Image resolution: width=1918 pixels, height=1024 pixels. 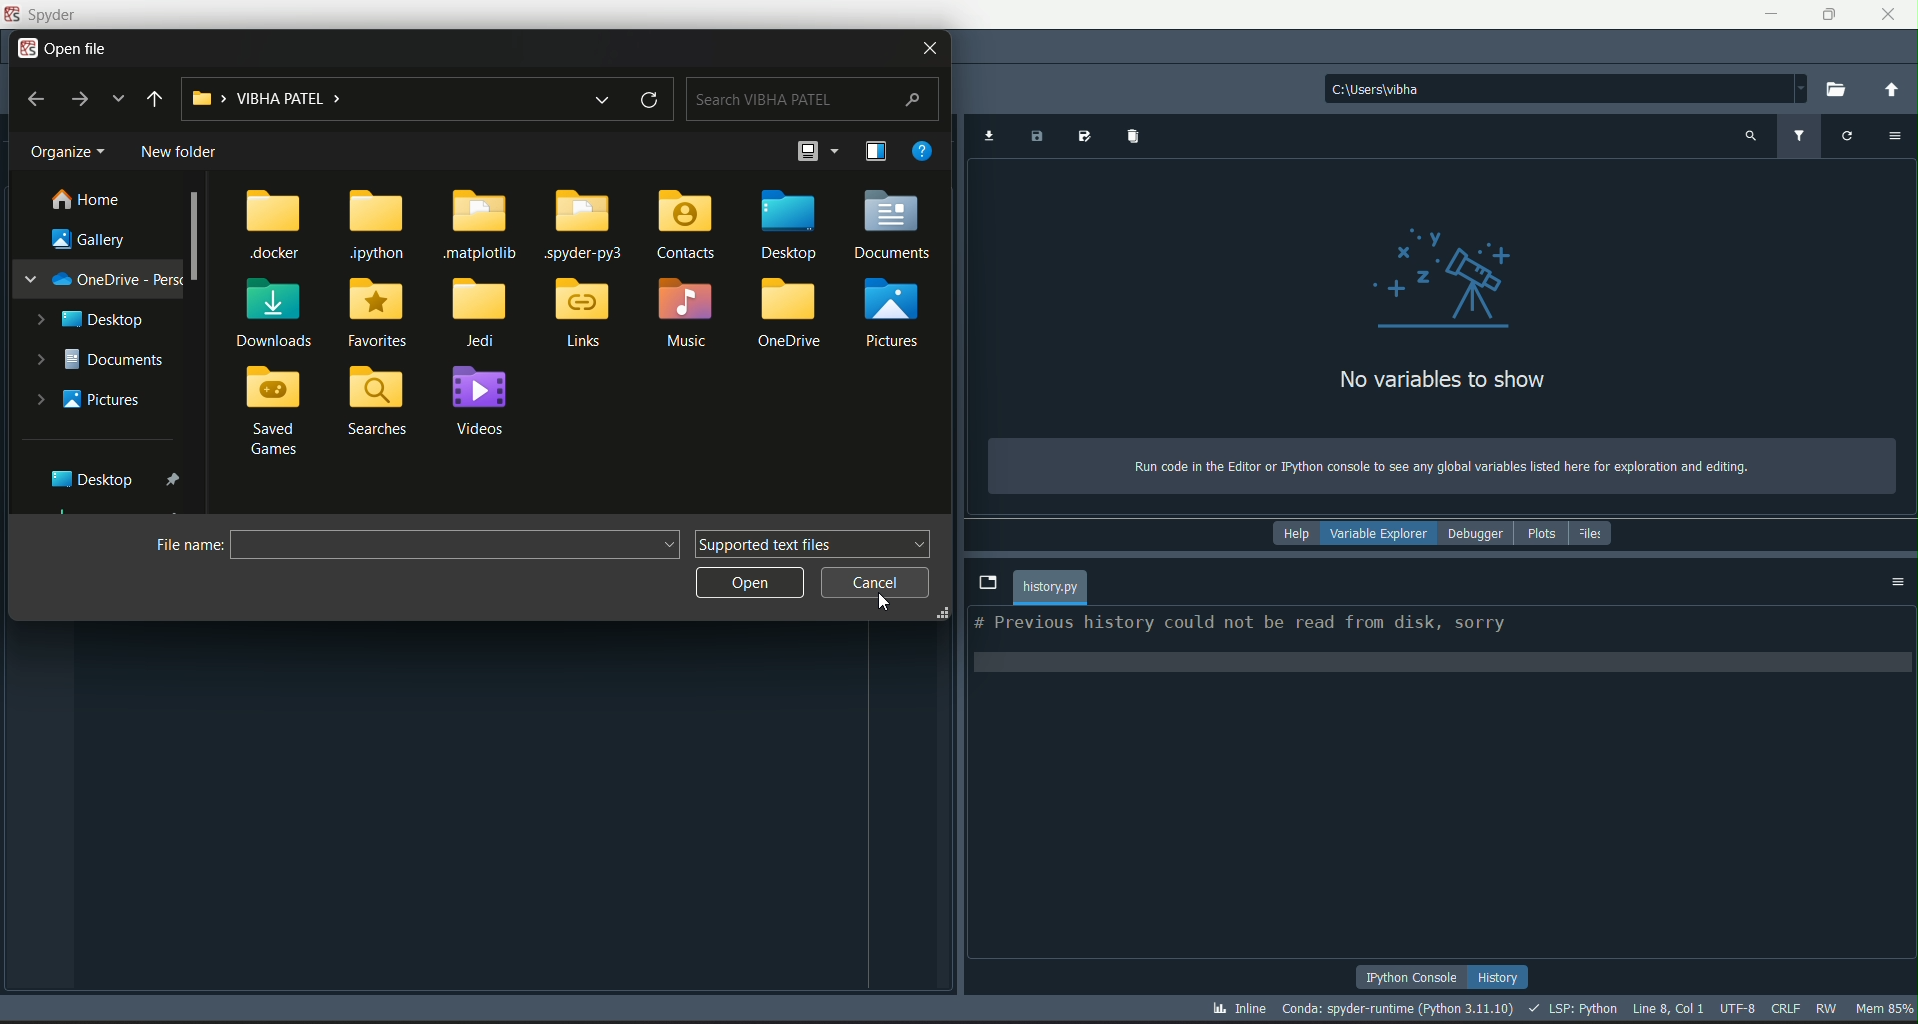 What do you see at coordinates (378, 225) in the screenshot?
I see `.jpython` at bounding box center [378, 225].